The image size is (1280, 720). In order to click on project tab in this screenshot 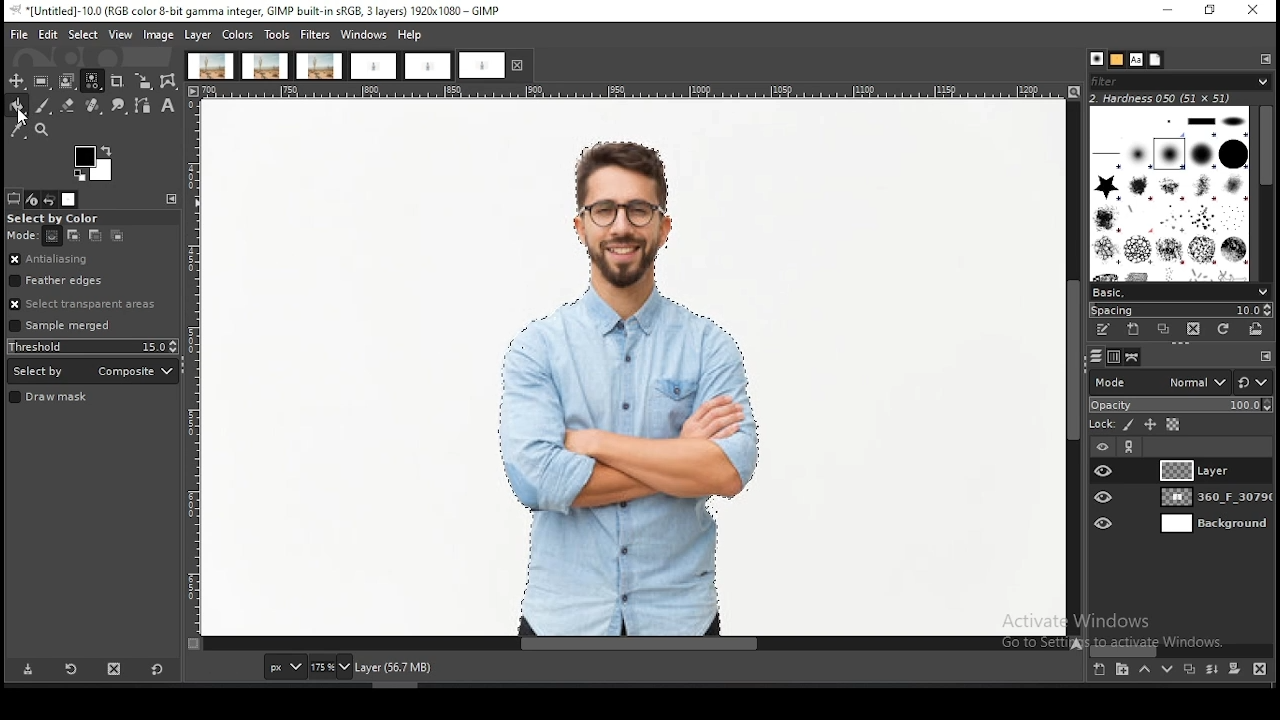, I will do `click(373, 67)`.